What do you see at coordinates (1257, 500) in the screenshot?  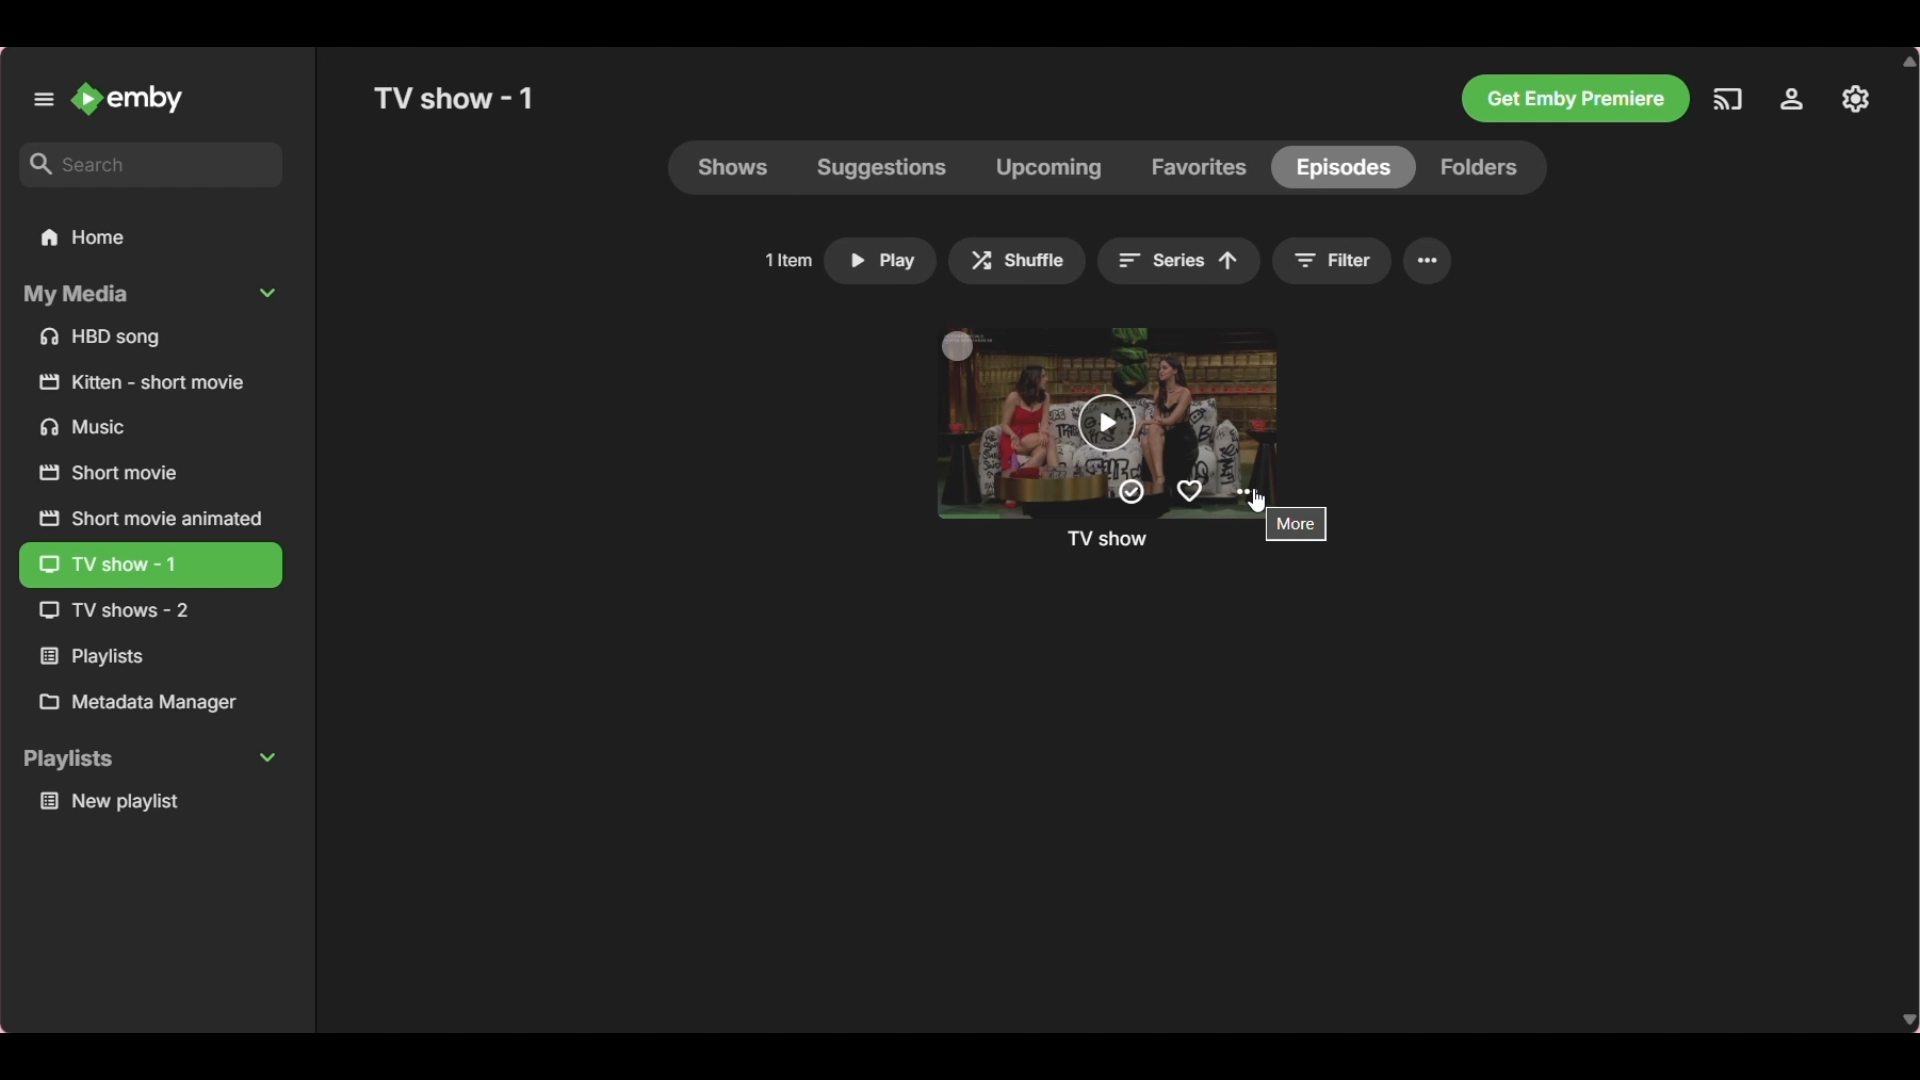 I see `Cursor` at bounding box center [1257, 500].